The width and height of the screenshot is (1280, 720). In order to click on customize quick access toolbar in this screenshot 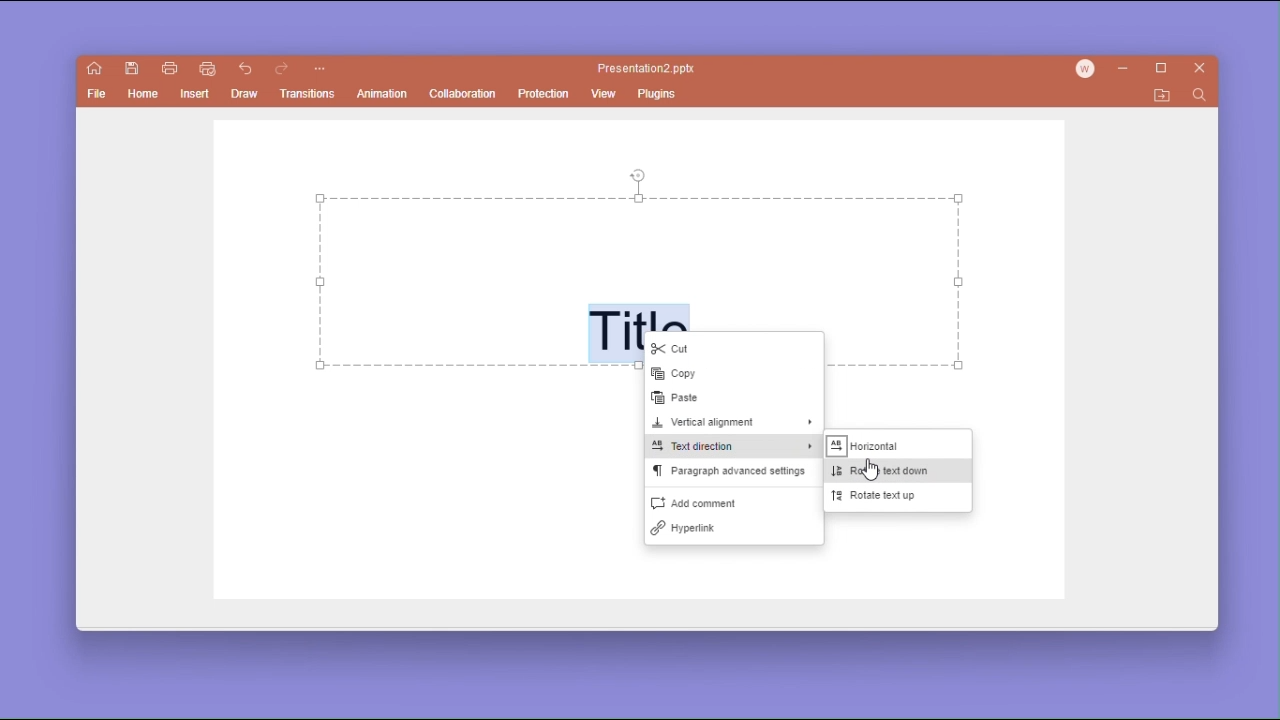, I will do `click(319, 70)`.